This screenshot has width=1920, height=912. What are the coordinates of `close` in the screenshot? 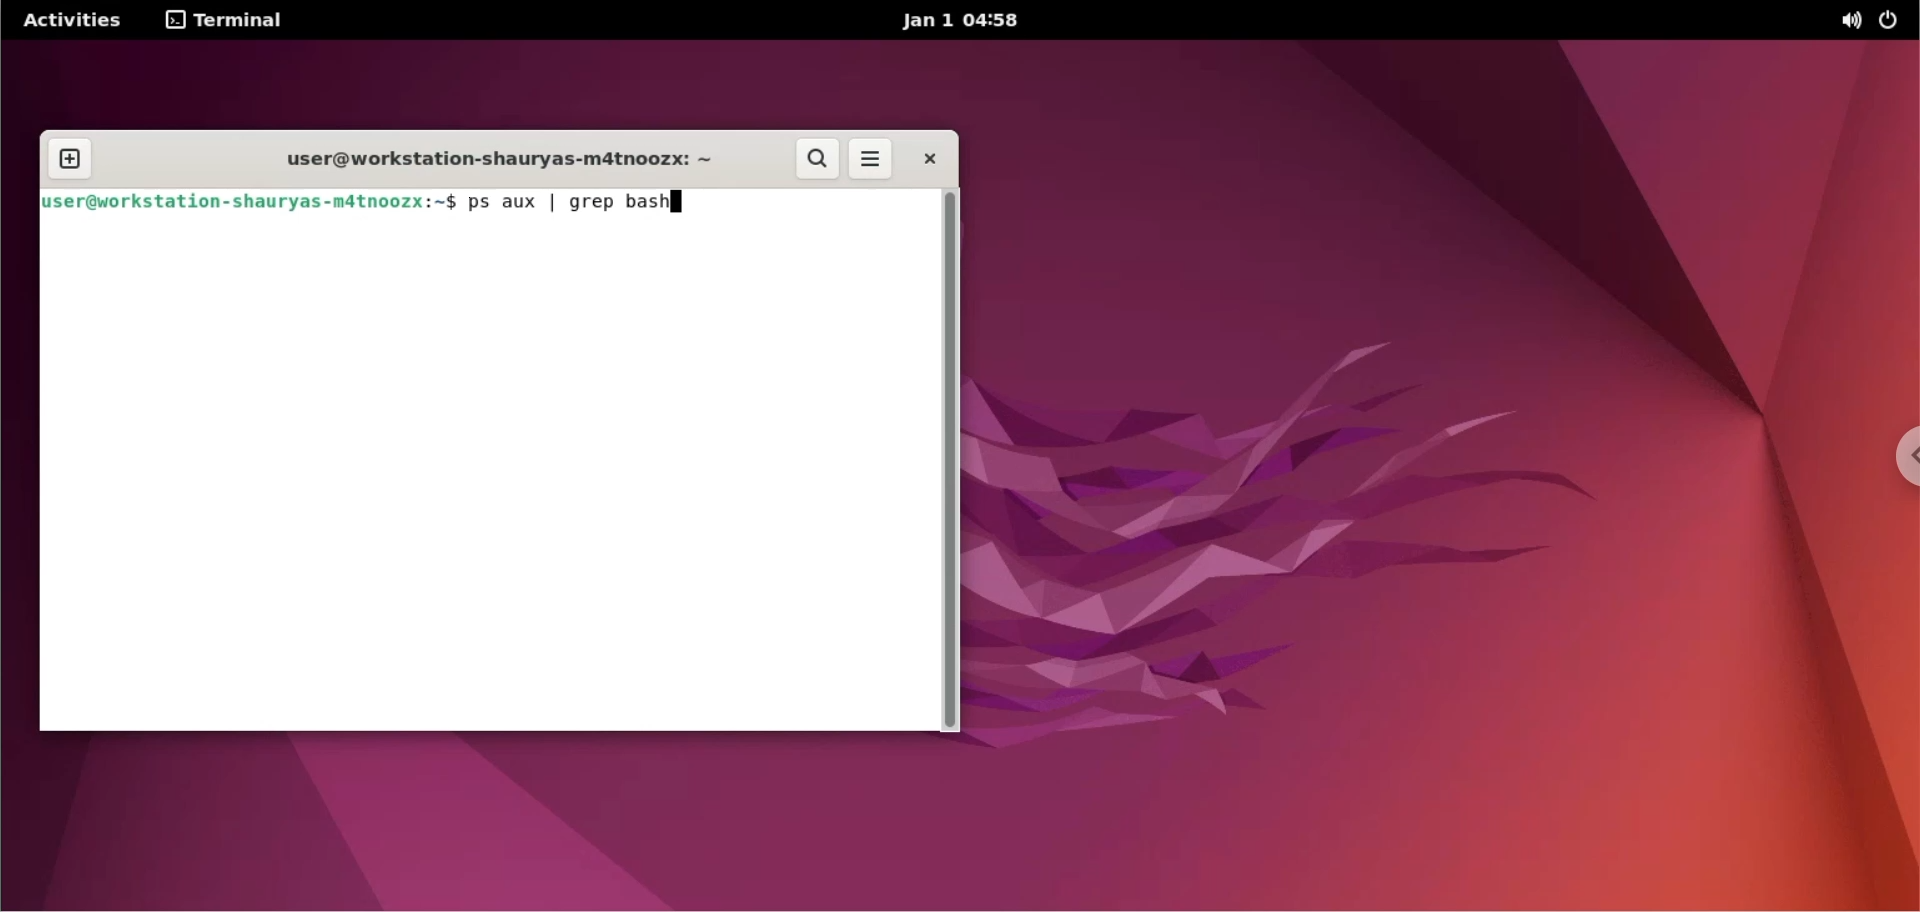 It's located at (928, 160).